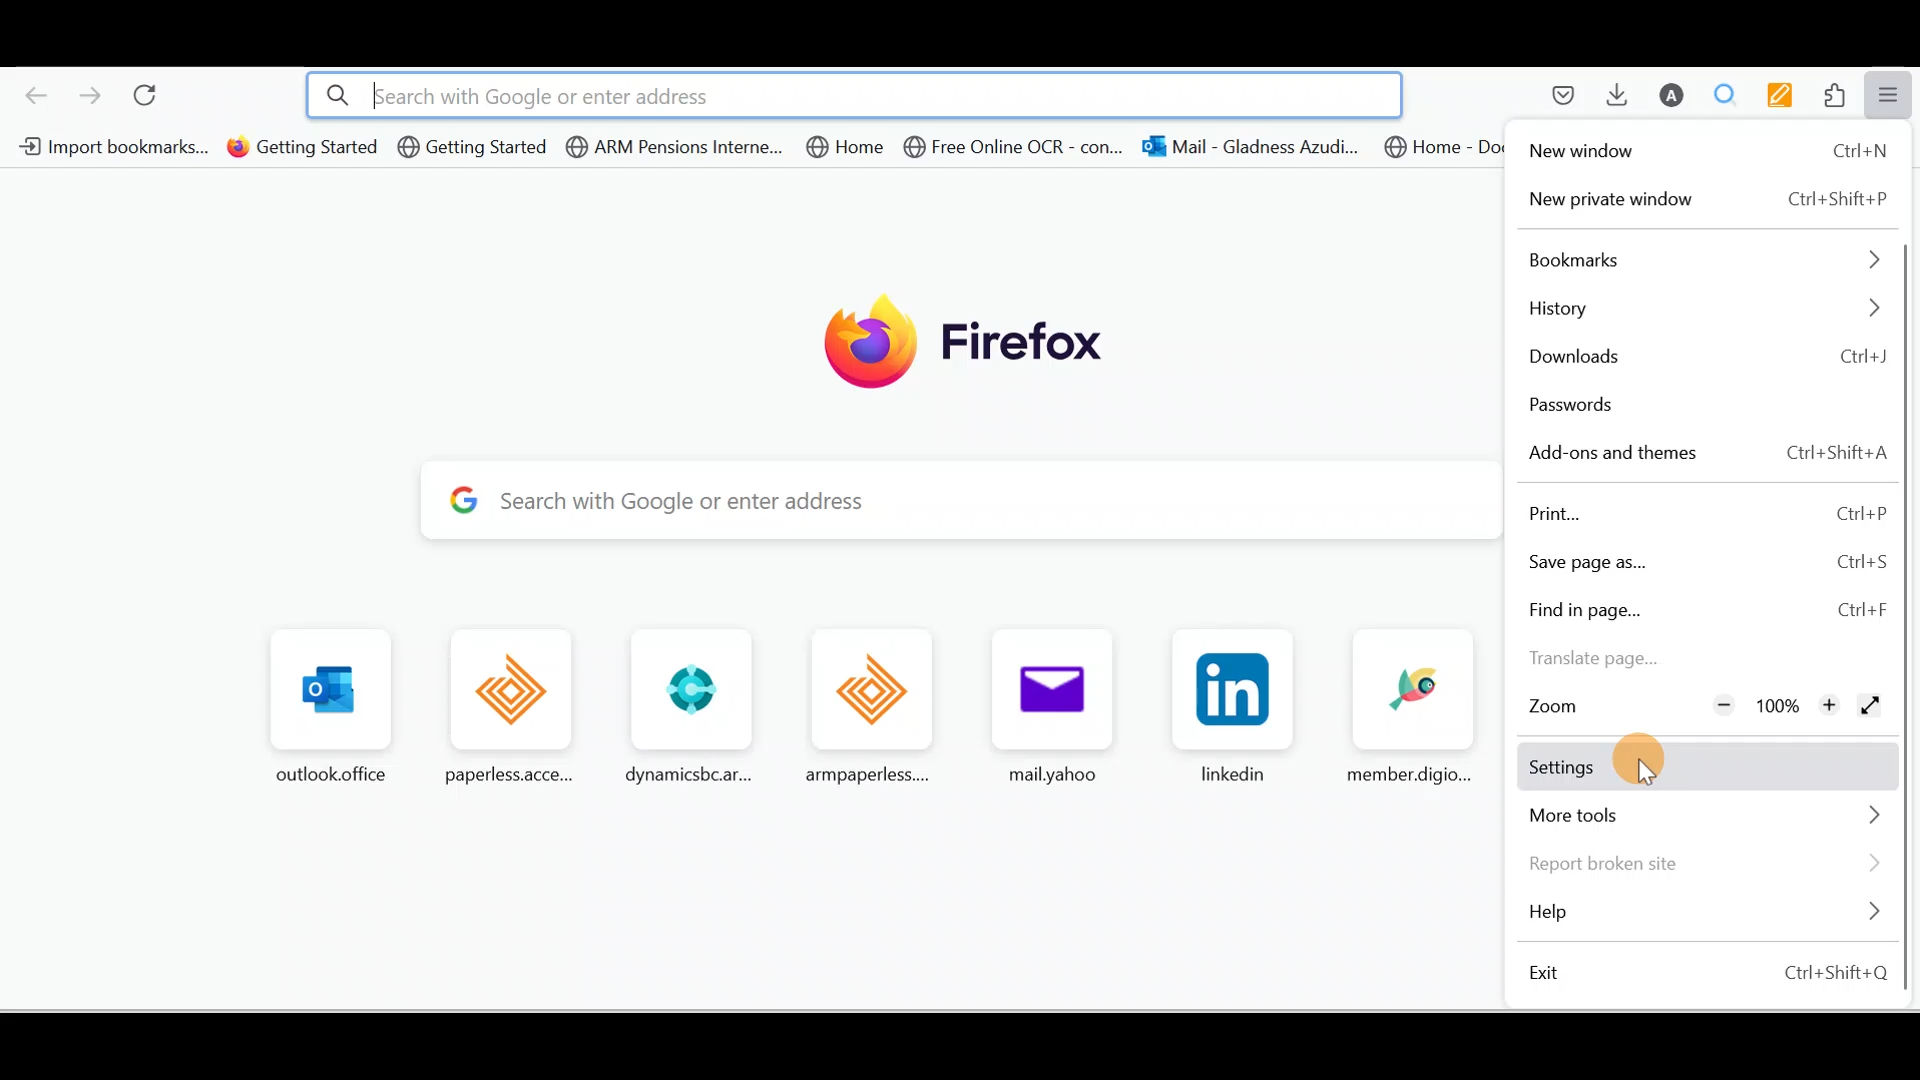 This screenshot has height=1080, width=1920. What do you see at coordinates (1714, 151) in the screenshot?
I see `New window    Ctrl+N` at bounding box center [1714, 151].